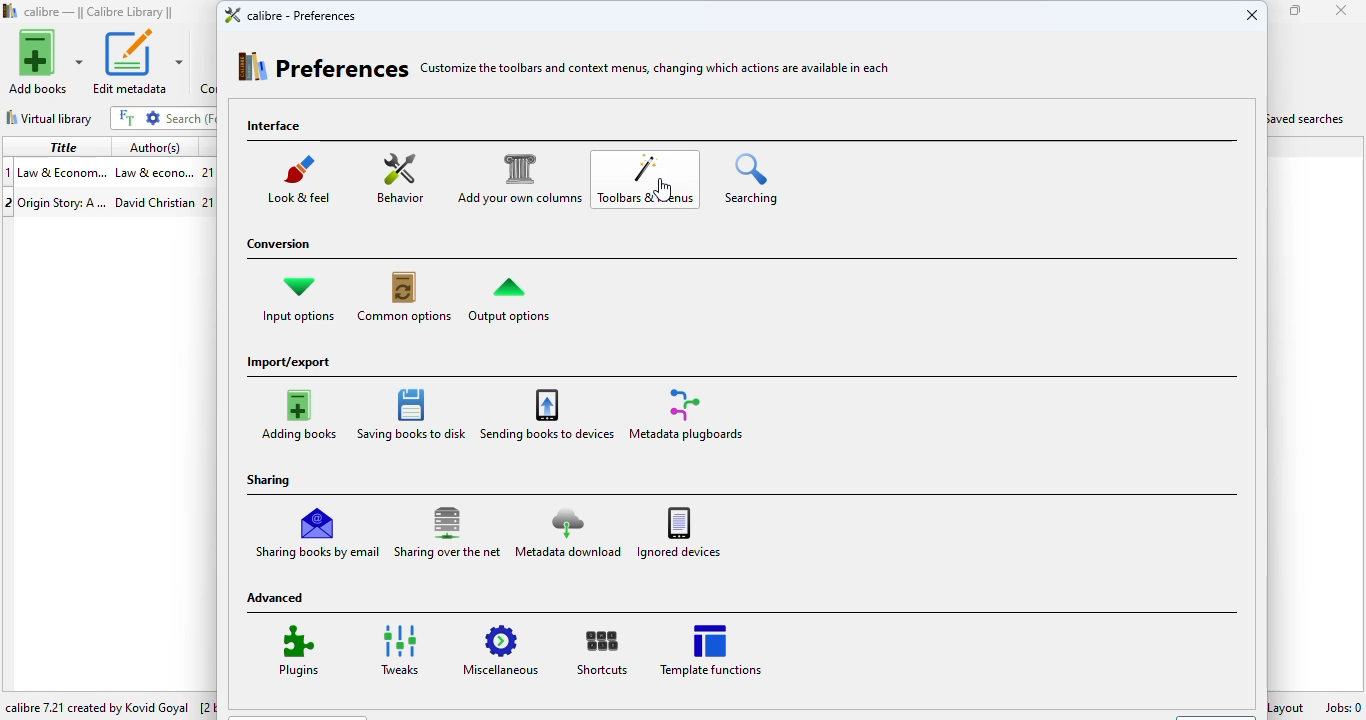 Image resolution: width=1366 pixels, height=720 pixels. Describe the element at coordinates (448, 531) in the screenshot. I see `sharing over the net` at that location.